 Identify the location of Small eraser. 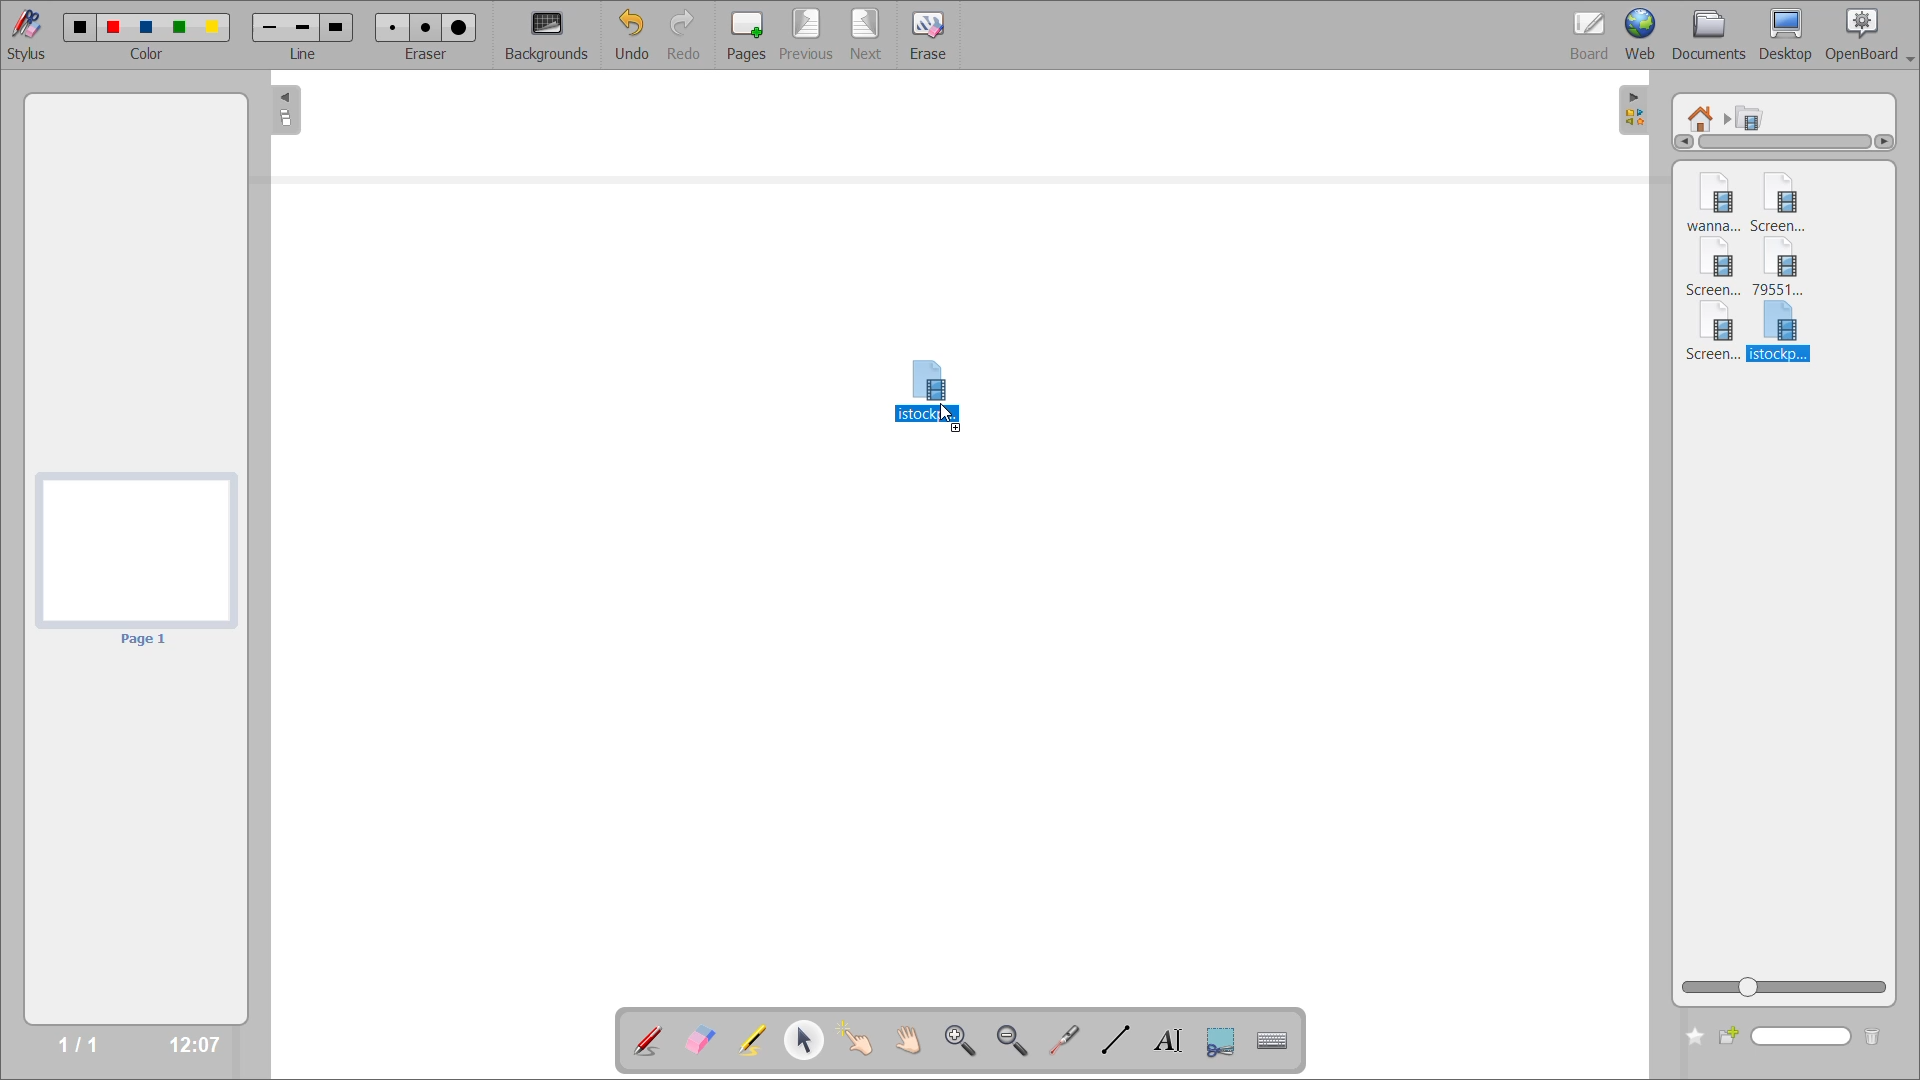
(390, 27).